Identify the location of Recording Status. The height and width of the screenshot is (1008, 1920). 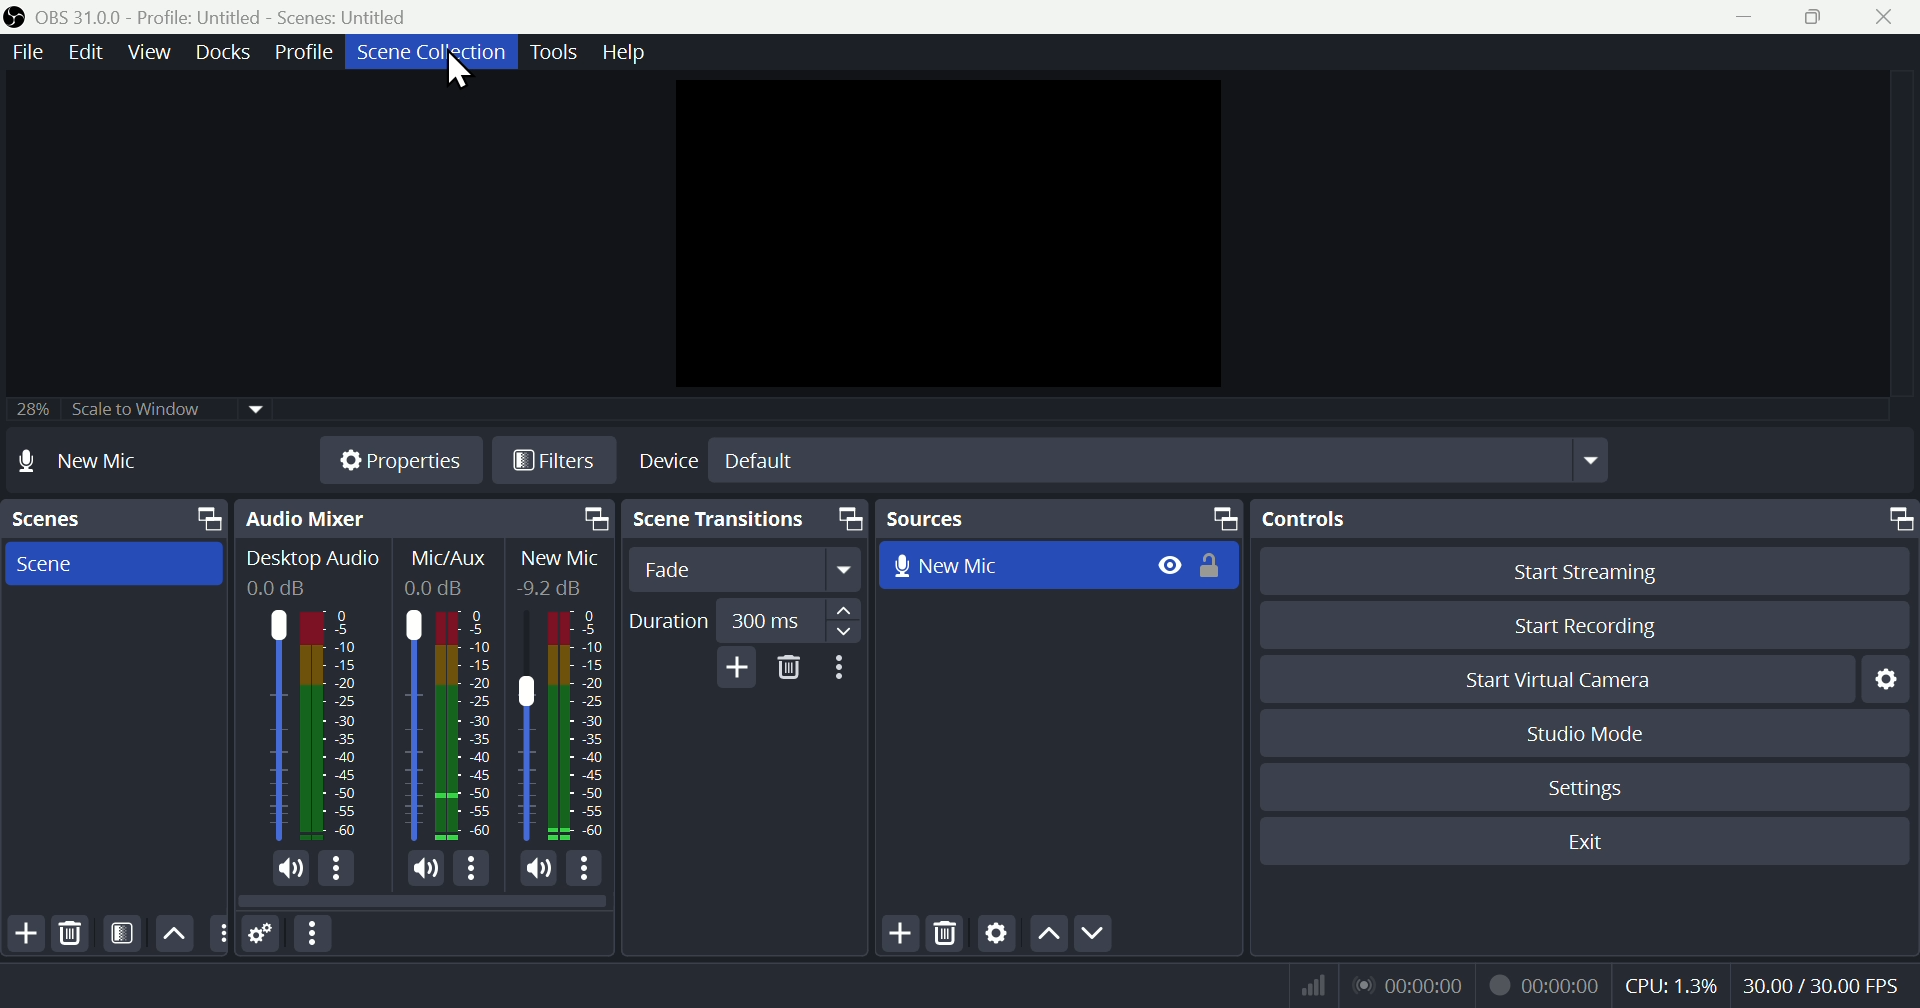
(1543, 985).